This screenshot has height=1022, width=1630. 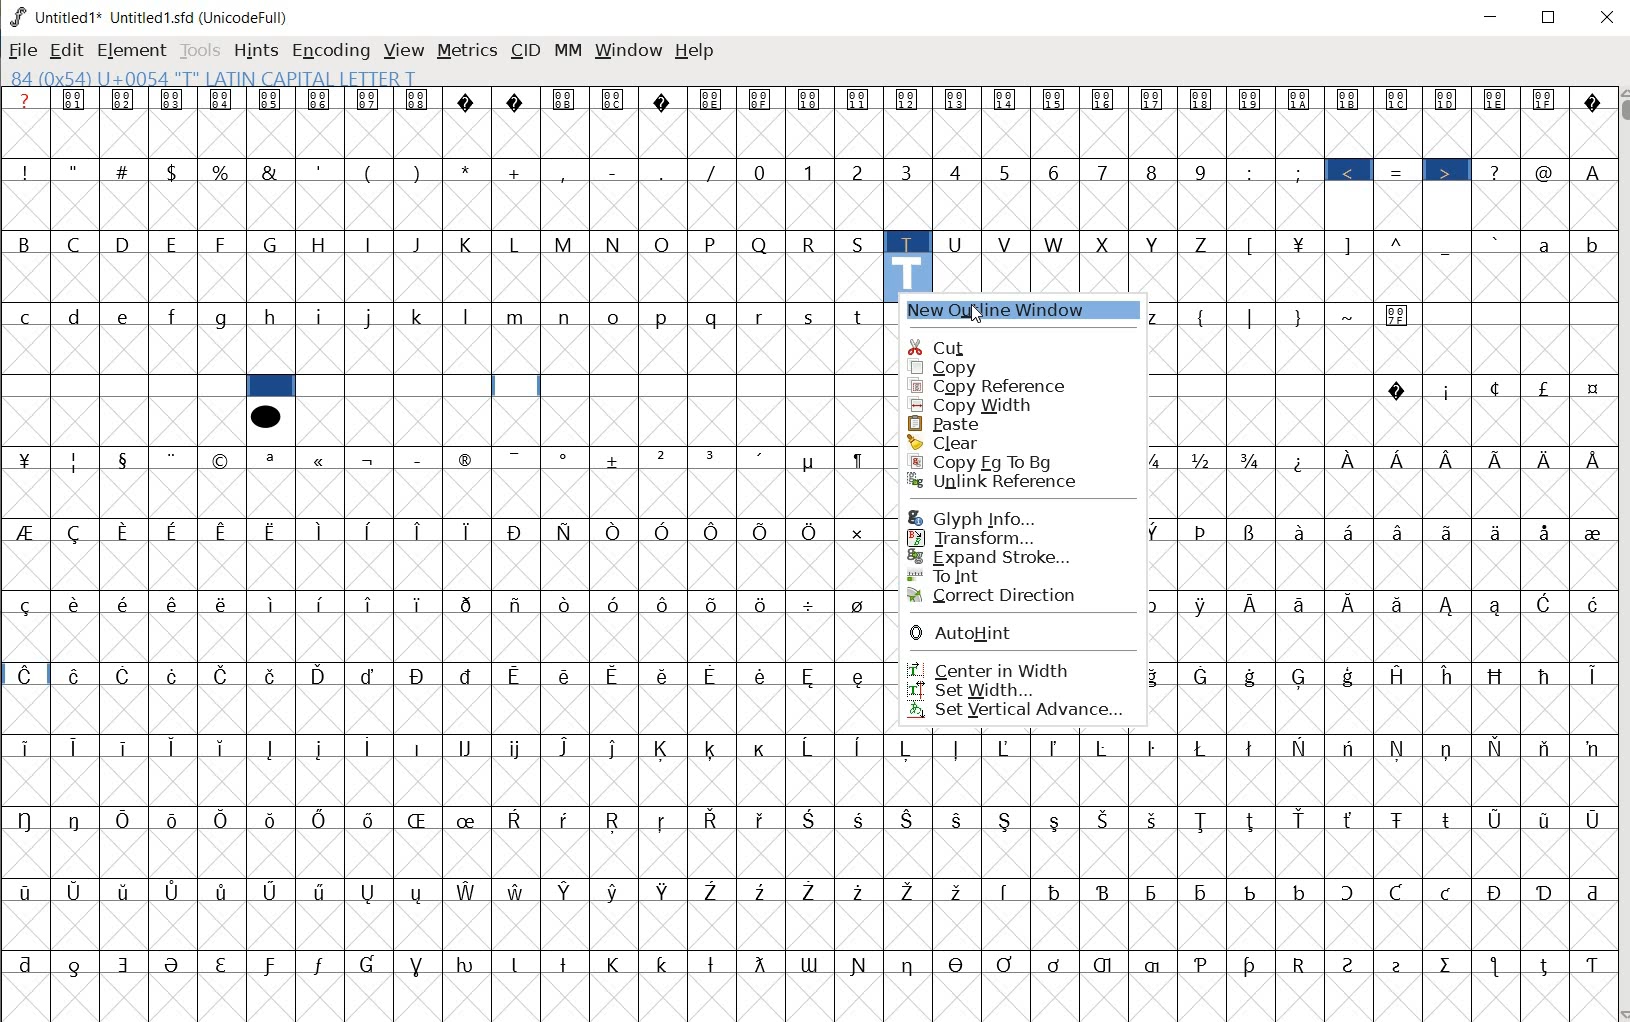 What do you see at coordinates (812, 675) in the screenshot?
I see `Symbol` at bounding box center [812, 675].